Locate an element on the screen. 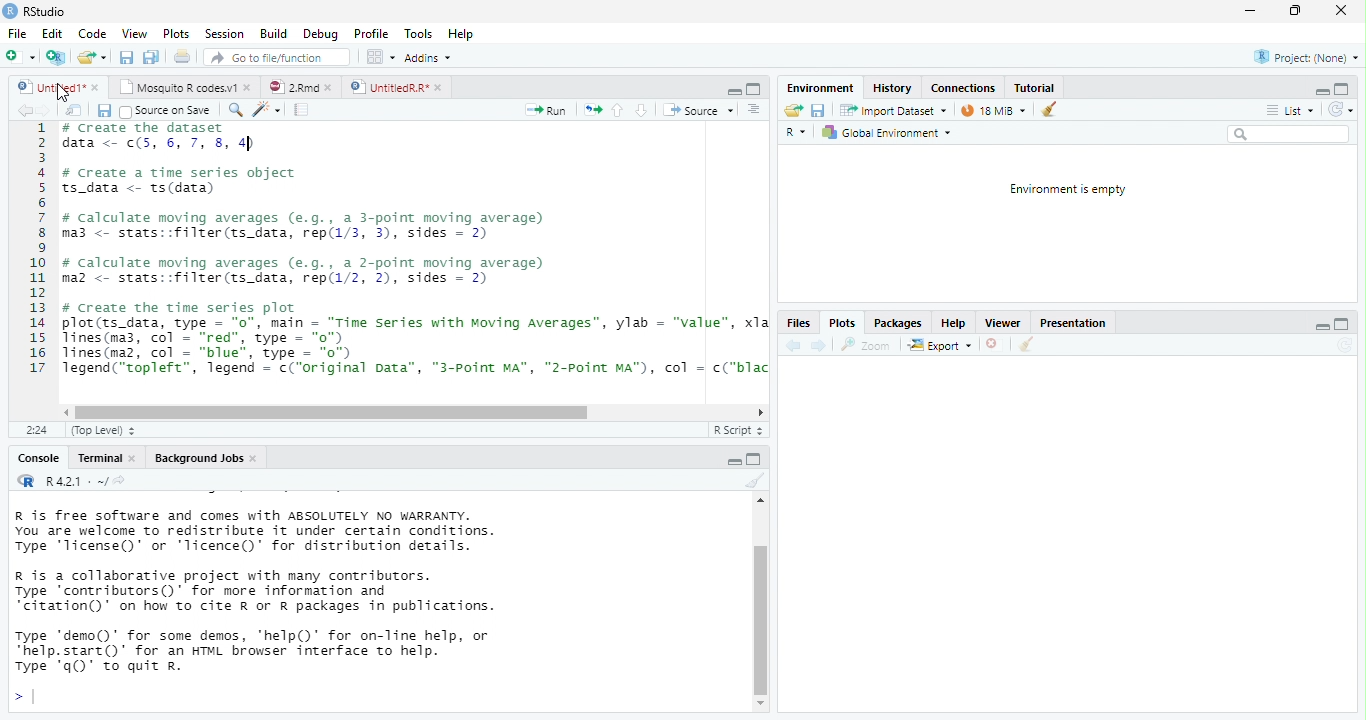 The height and width of the screenshot is (720, 1366). ‘Environment is located at coordinates (819, 88).